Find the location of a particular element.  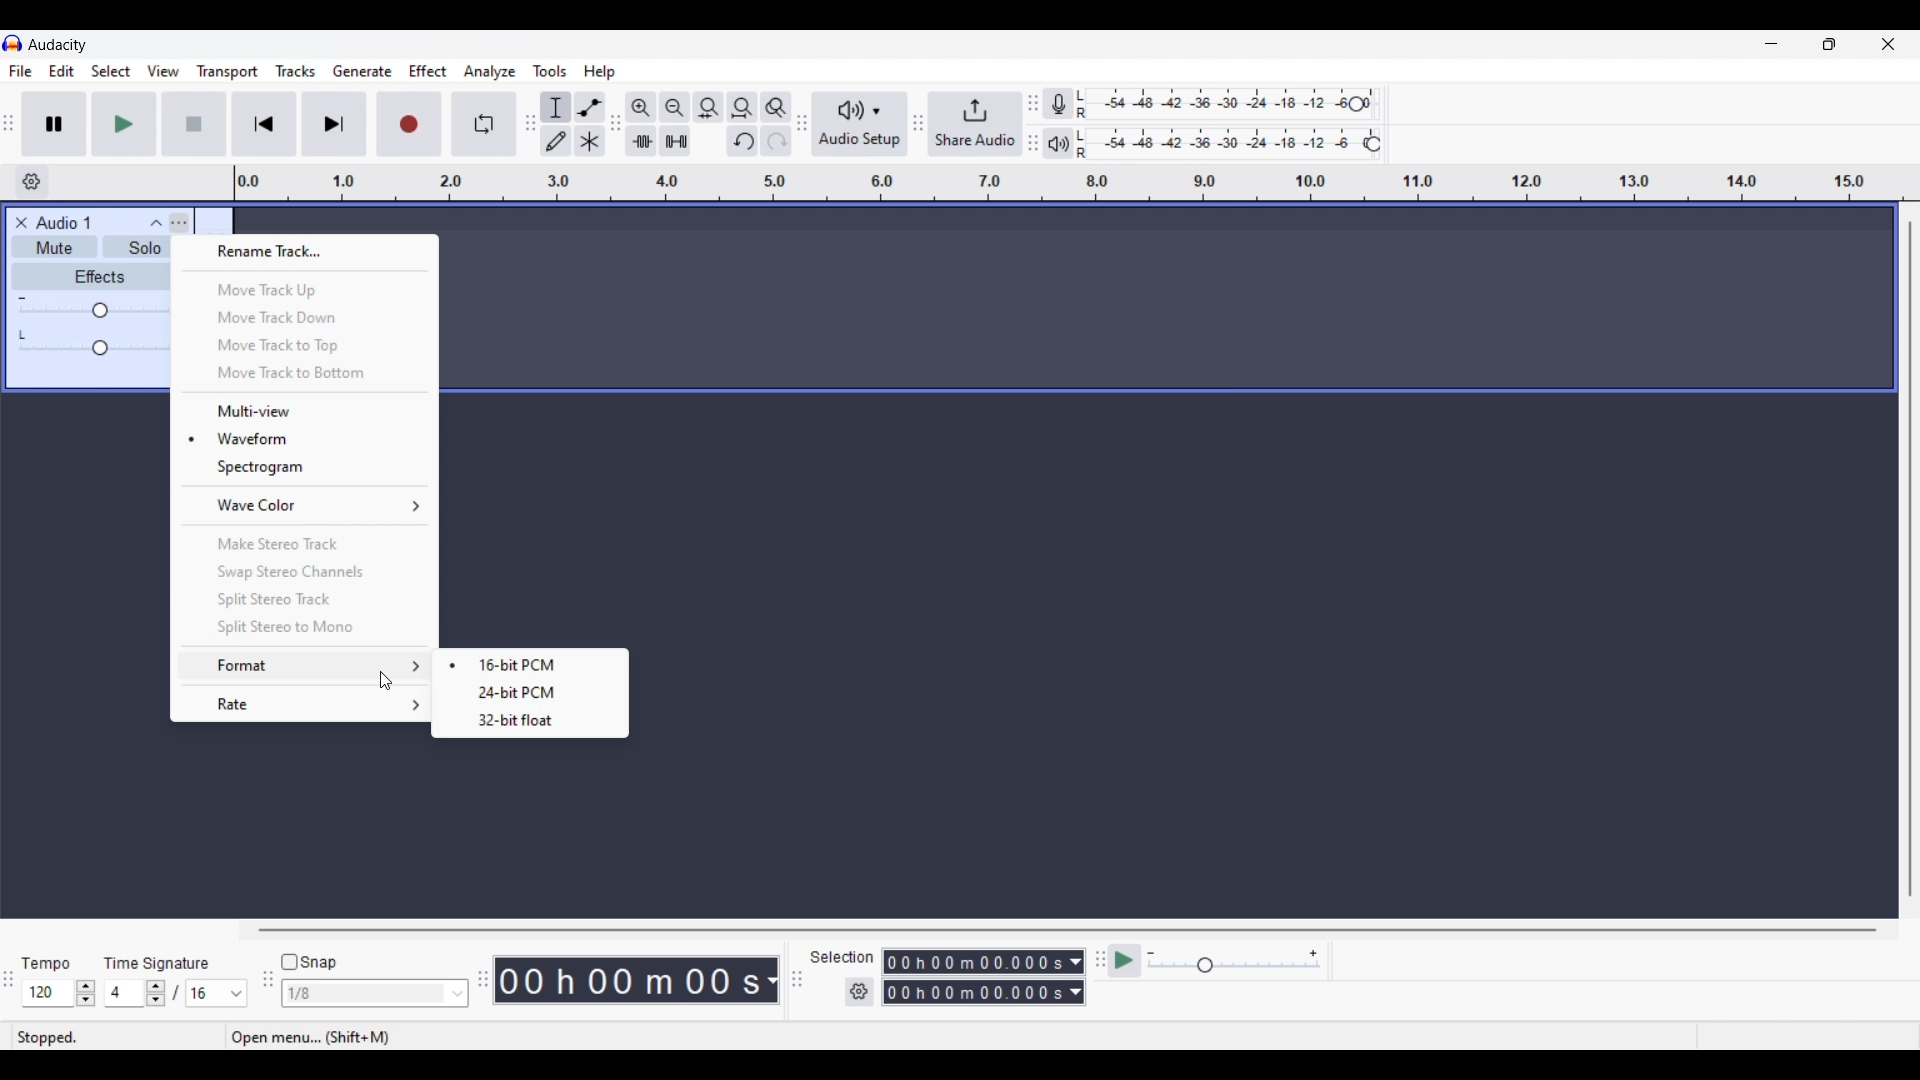

Cursor moving over Format options is located at coordinates (386, 681).